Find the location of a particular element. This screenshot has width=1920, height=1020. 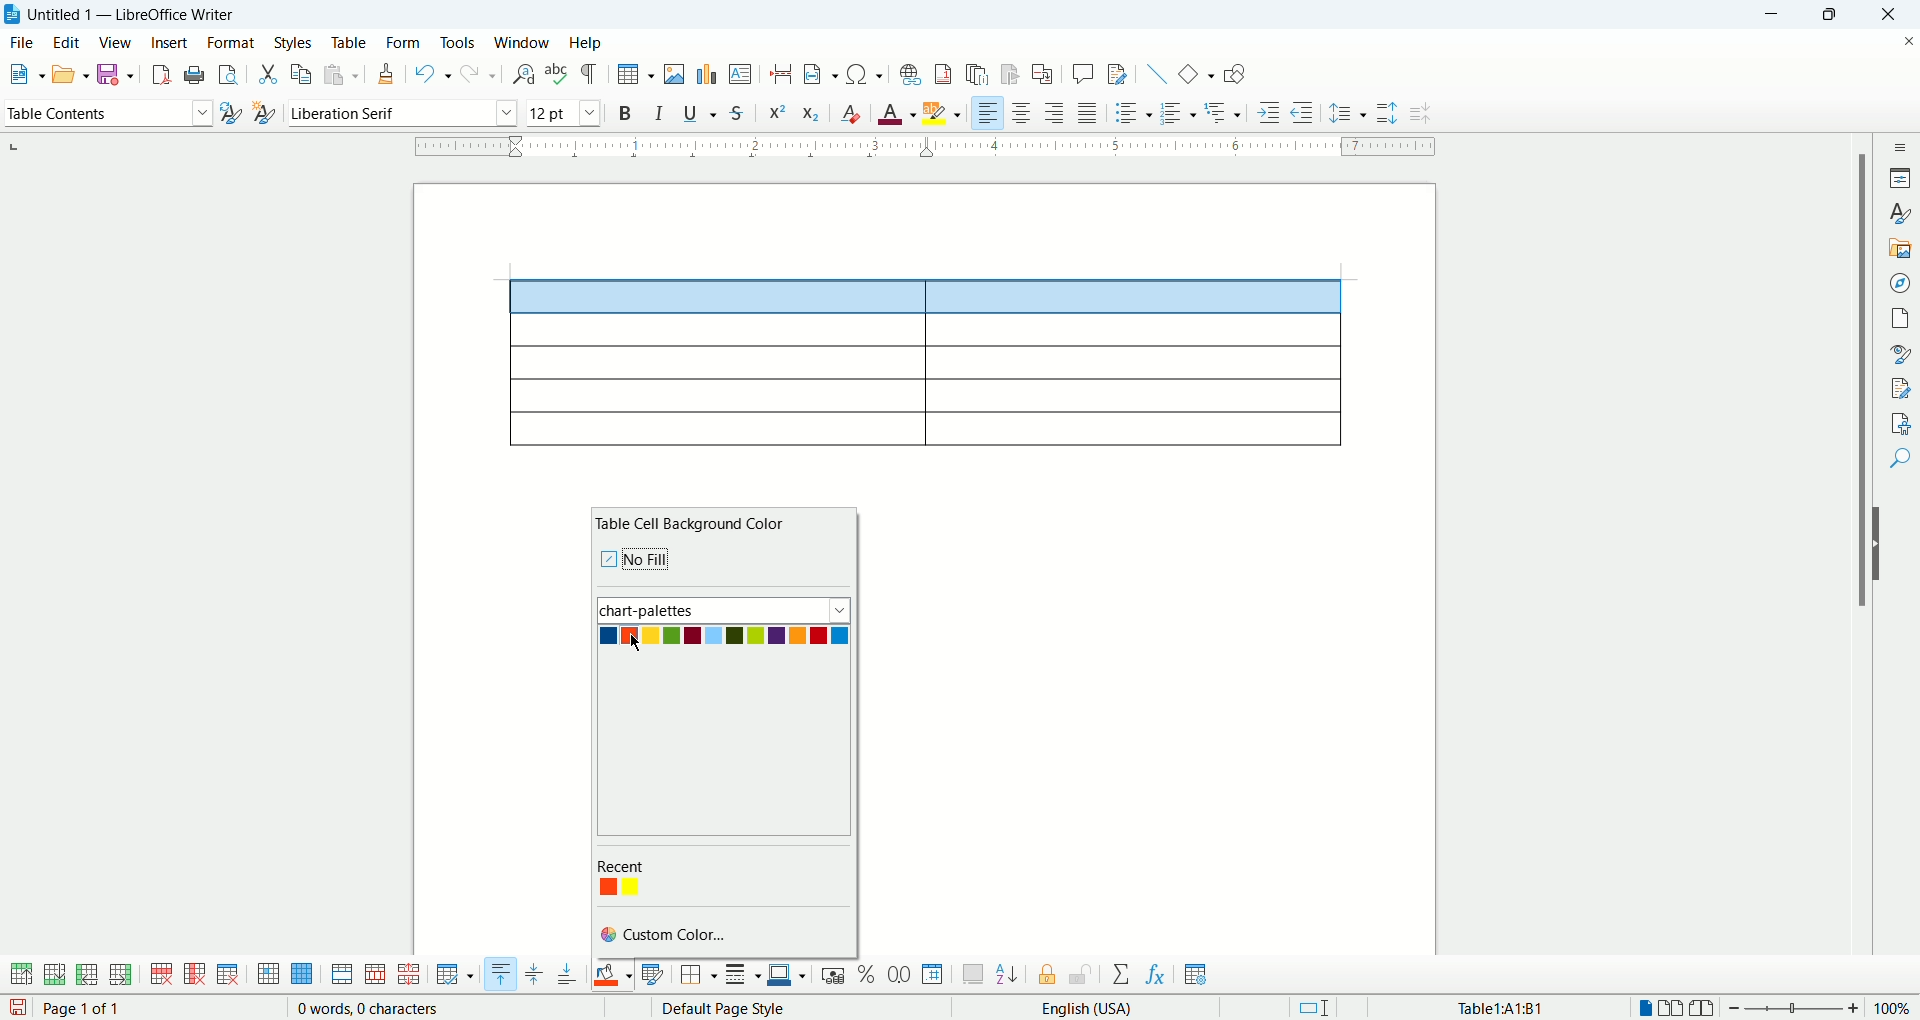

number format is located at coordinates (934, 973).